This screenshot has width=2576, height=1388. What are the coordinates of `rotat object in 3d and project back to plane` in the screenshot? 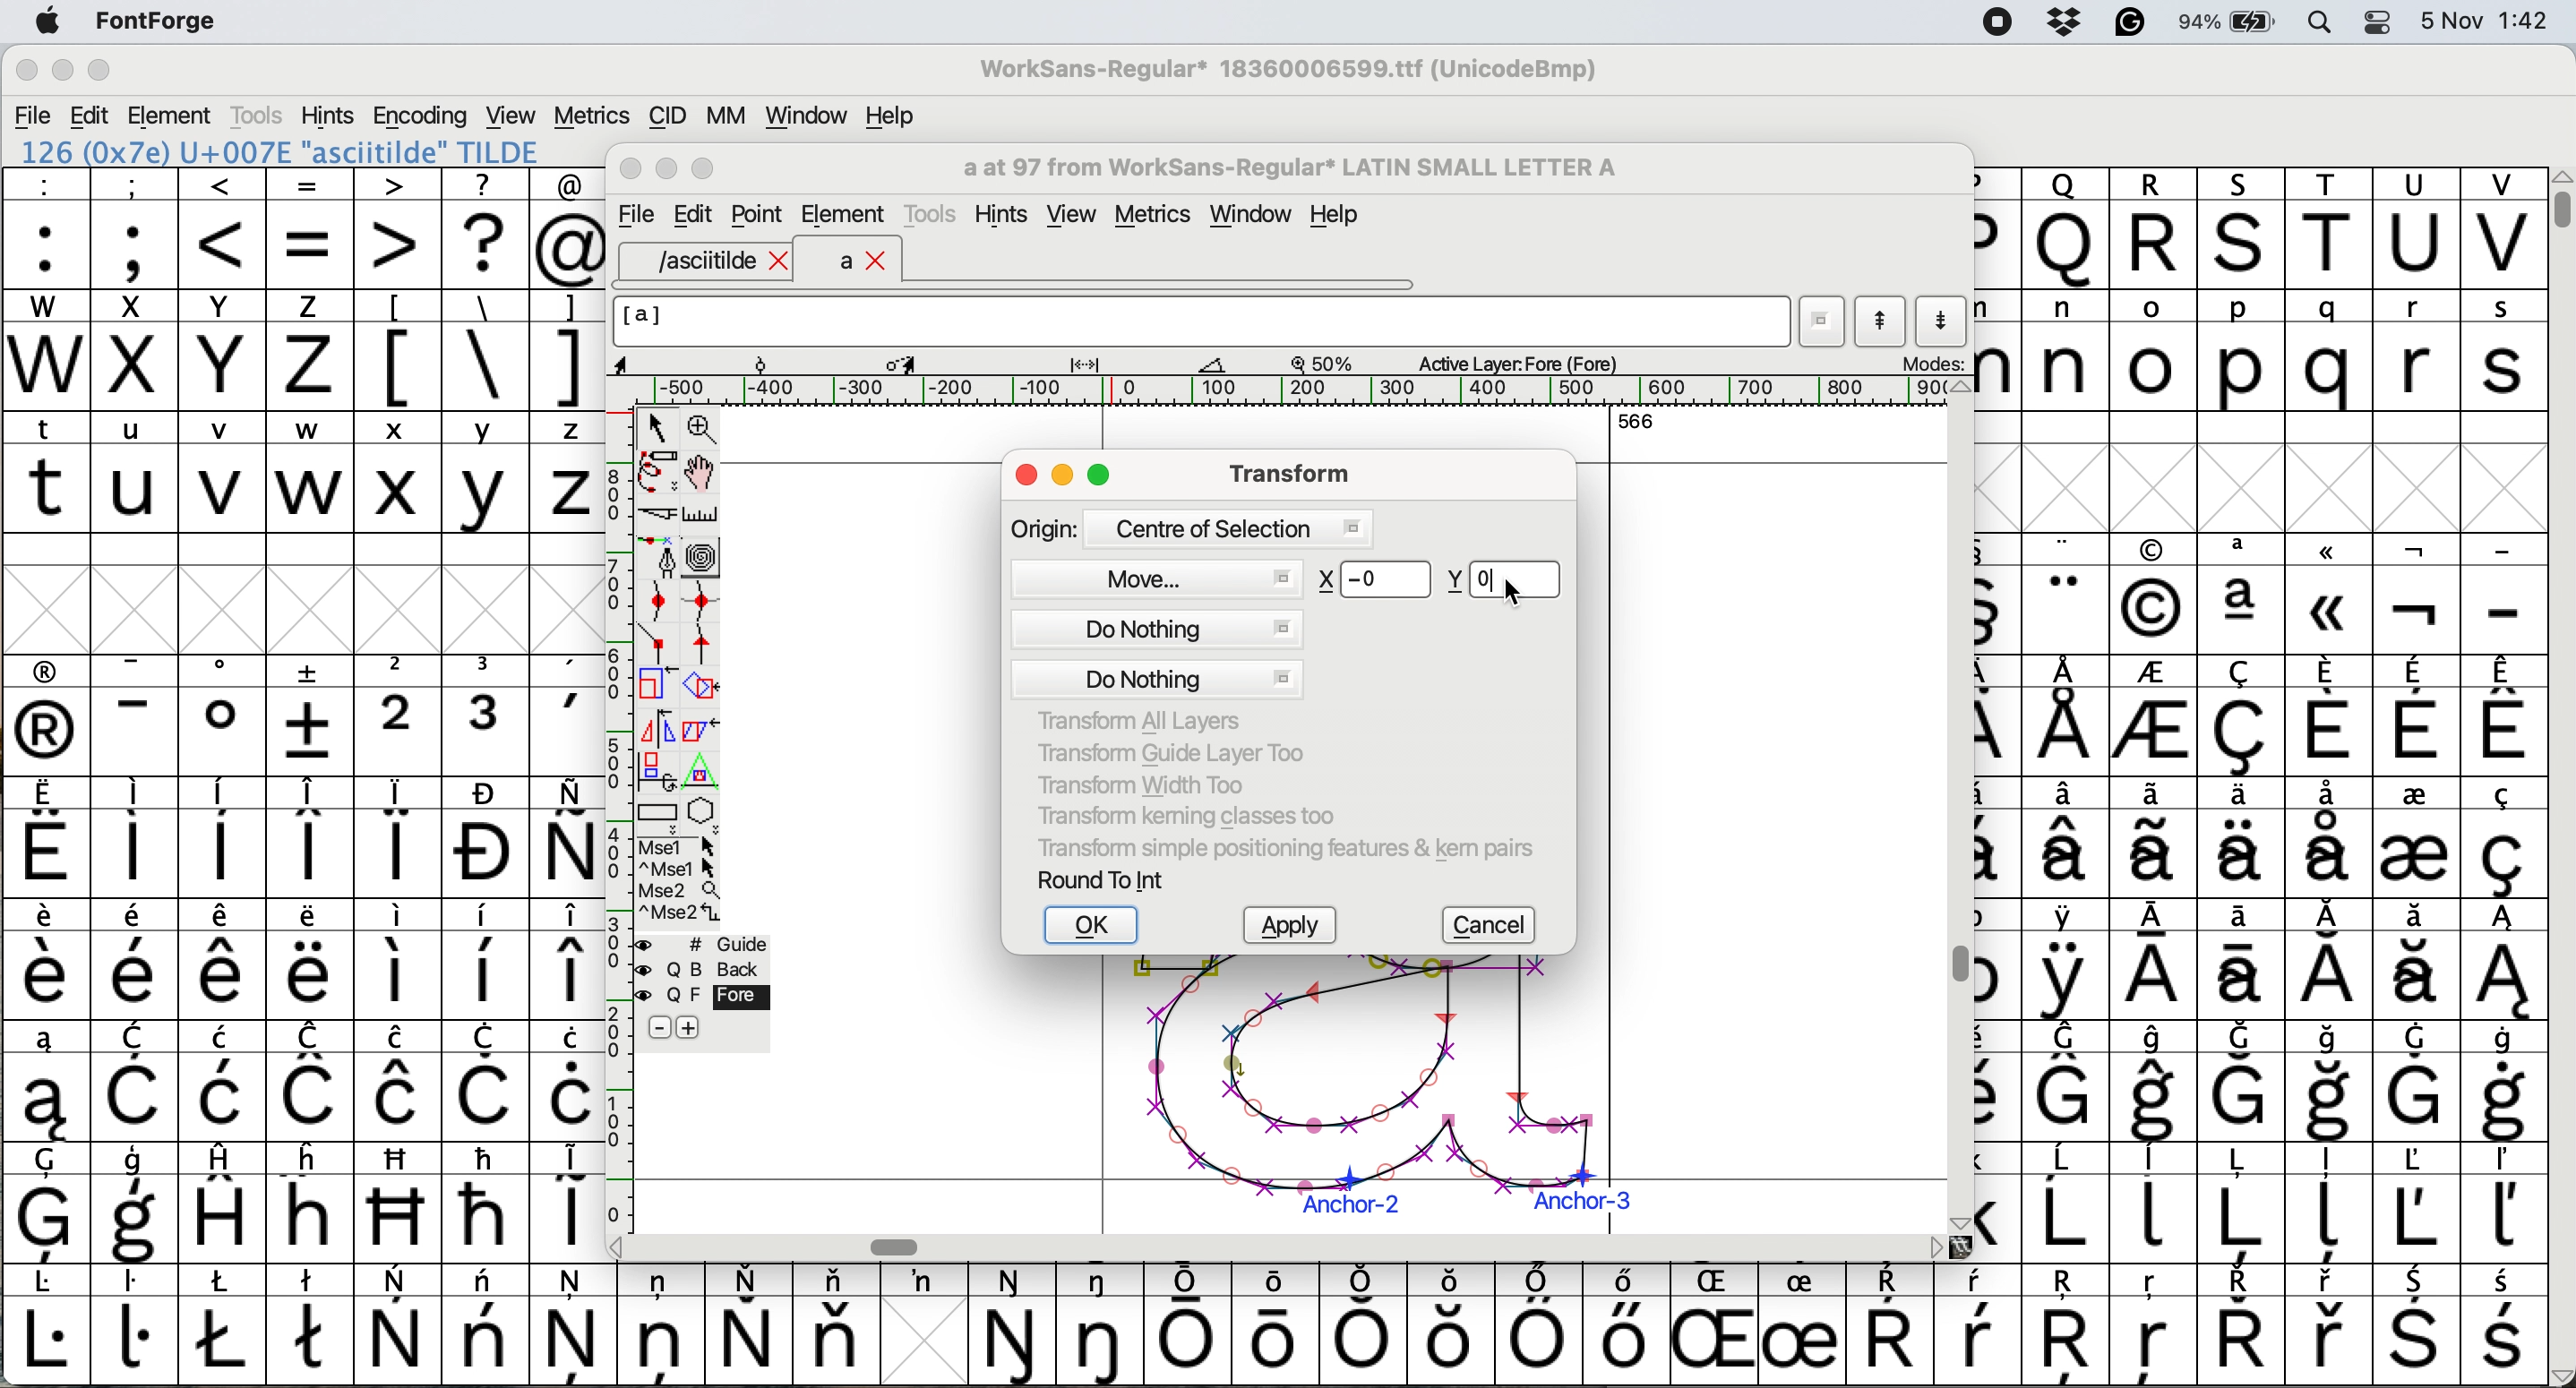 It's located at (654, 770).